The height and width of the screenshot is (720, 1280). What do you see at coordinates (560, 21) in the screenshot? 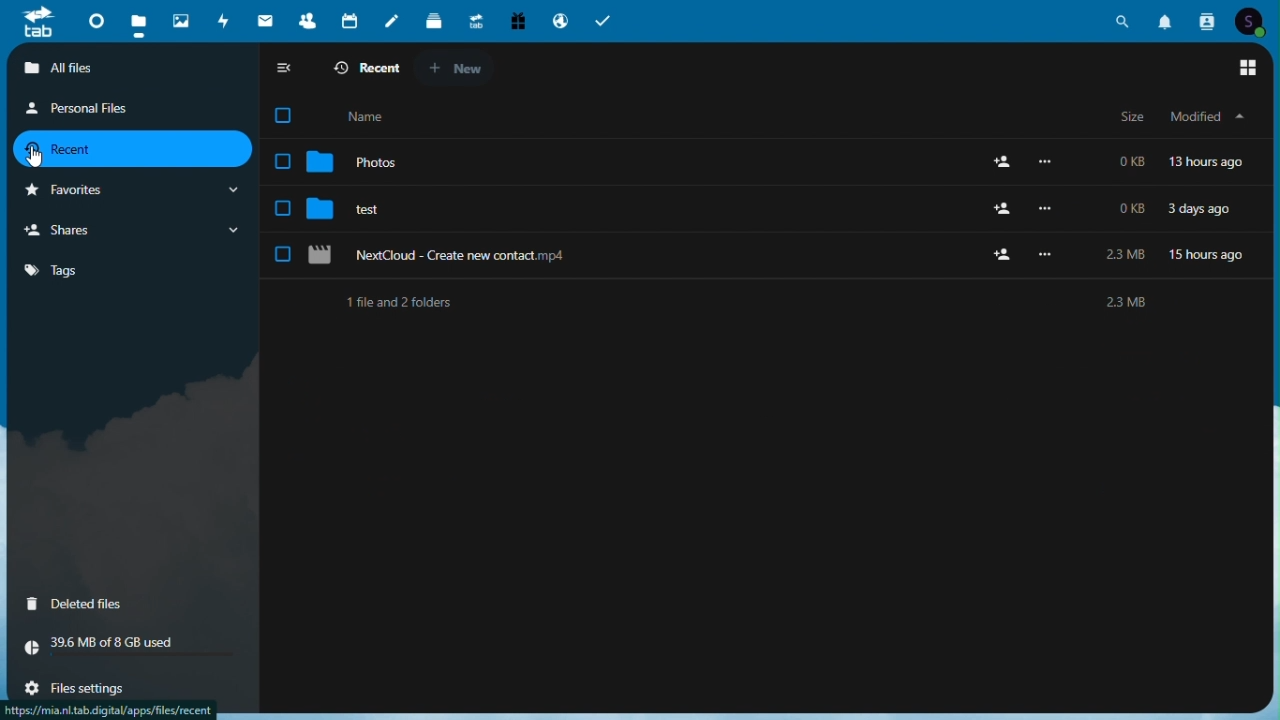
I see `email hosting` at bounding box center [560, 21].